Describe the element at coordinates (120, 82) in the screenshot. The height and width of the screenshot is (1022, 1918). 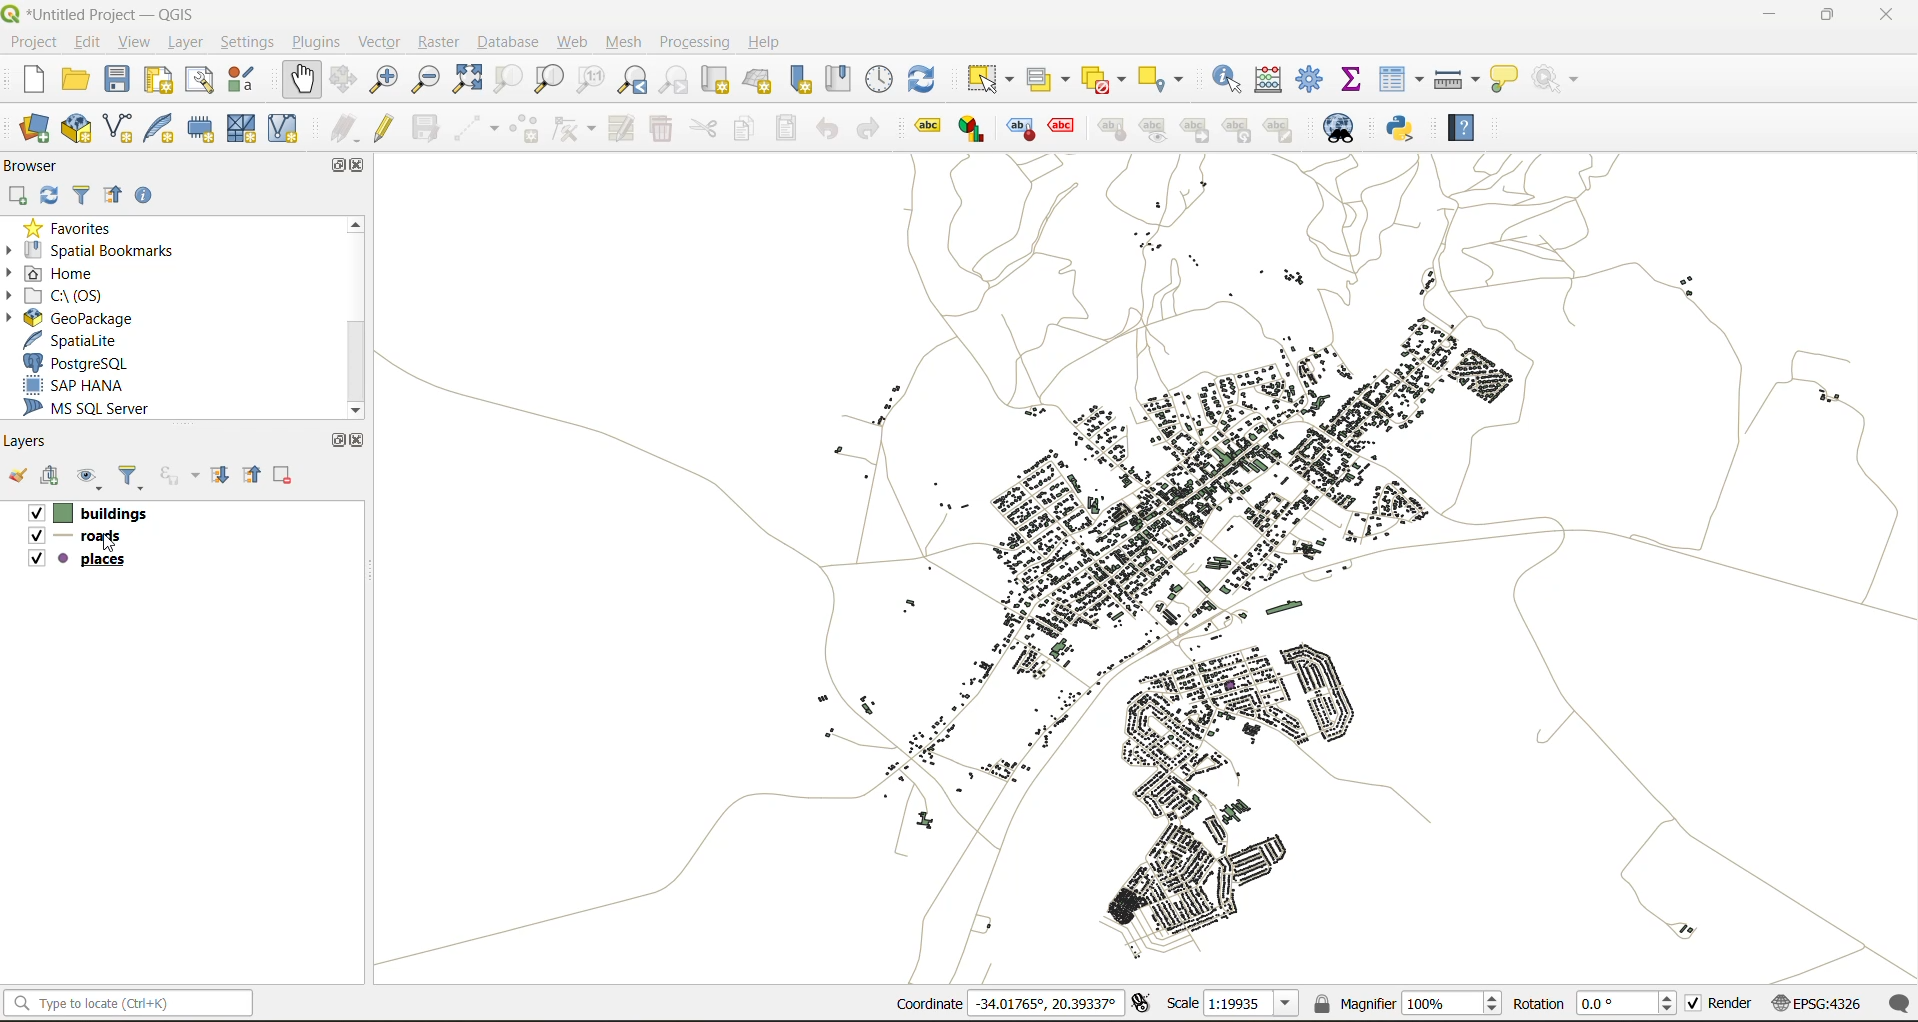
I see `save` at that location.